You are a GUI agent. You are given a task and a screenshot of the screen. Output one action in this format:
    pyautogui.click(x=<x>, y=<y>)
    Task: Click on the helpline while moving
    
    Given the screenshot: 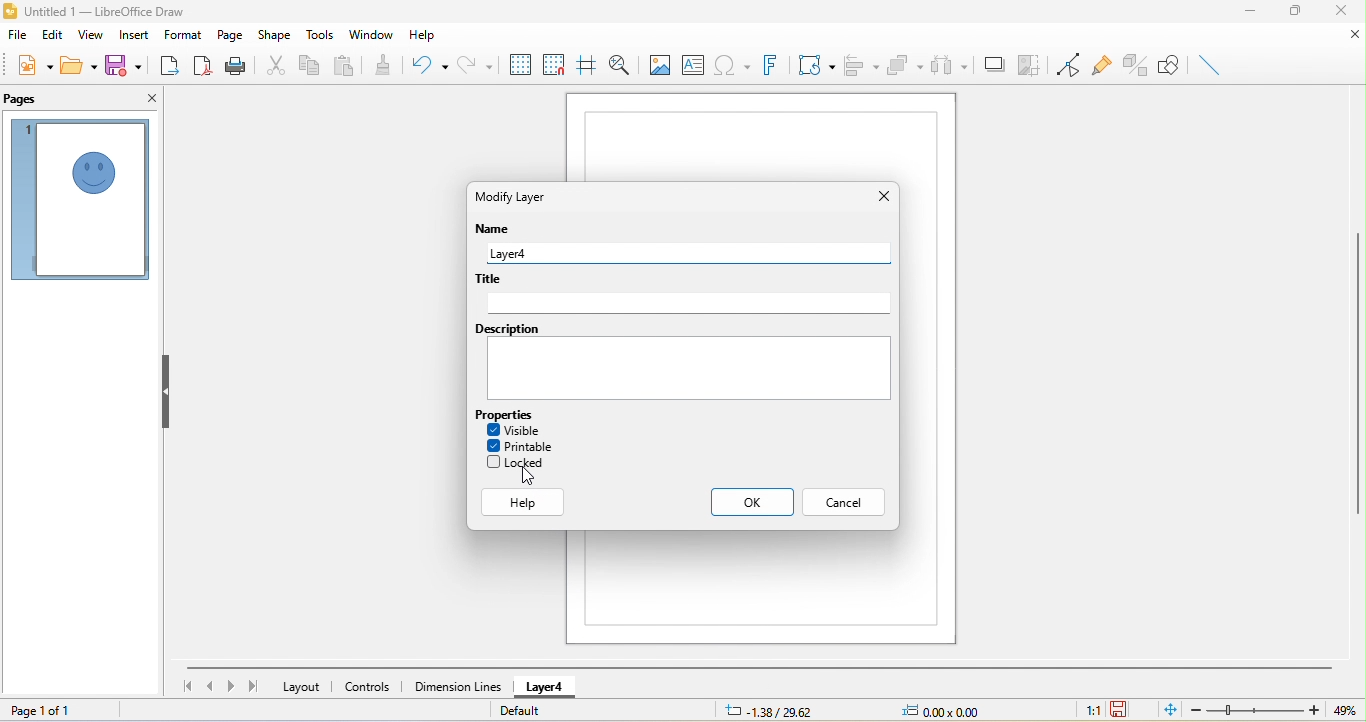 What is the action you would take?
    pyautogui.click(x=586, y=65)
    